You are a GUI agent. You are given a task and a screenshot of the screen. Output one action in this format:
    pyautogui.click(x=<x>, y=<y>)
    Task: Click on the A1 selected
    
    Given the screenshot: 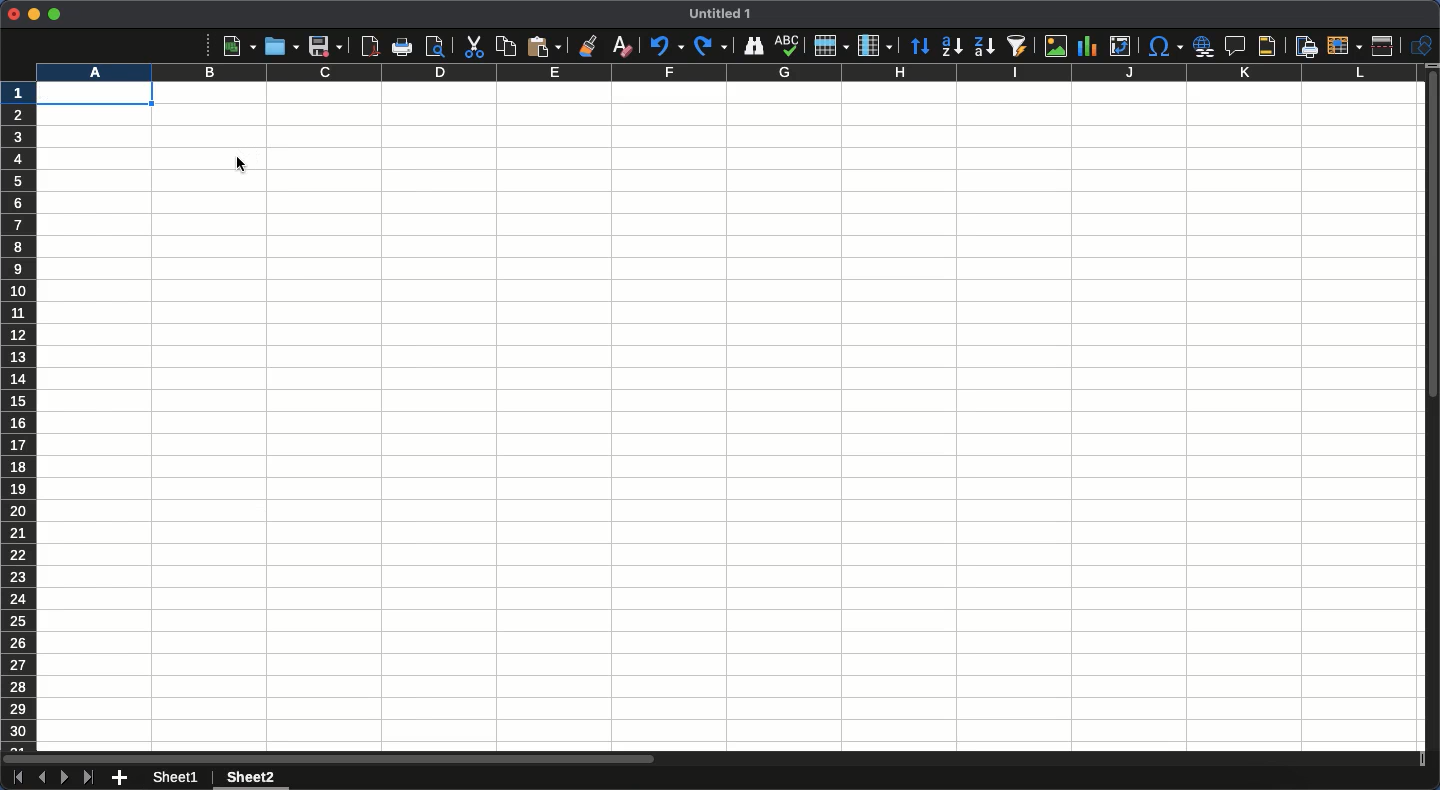 What is the action you would take?
    pyautogui.click(x=94, y=93)
    